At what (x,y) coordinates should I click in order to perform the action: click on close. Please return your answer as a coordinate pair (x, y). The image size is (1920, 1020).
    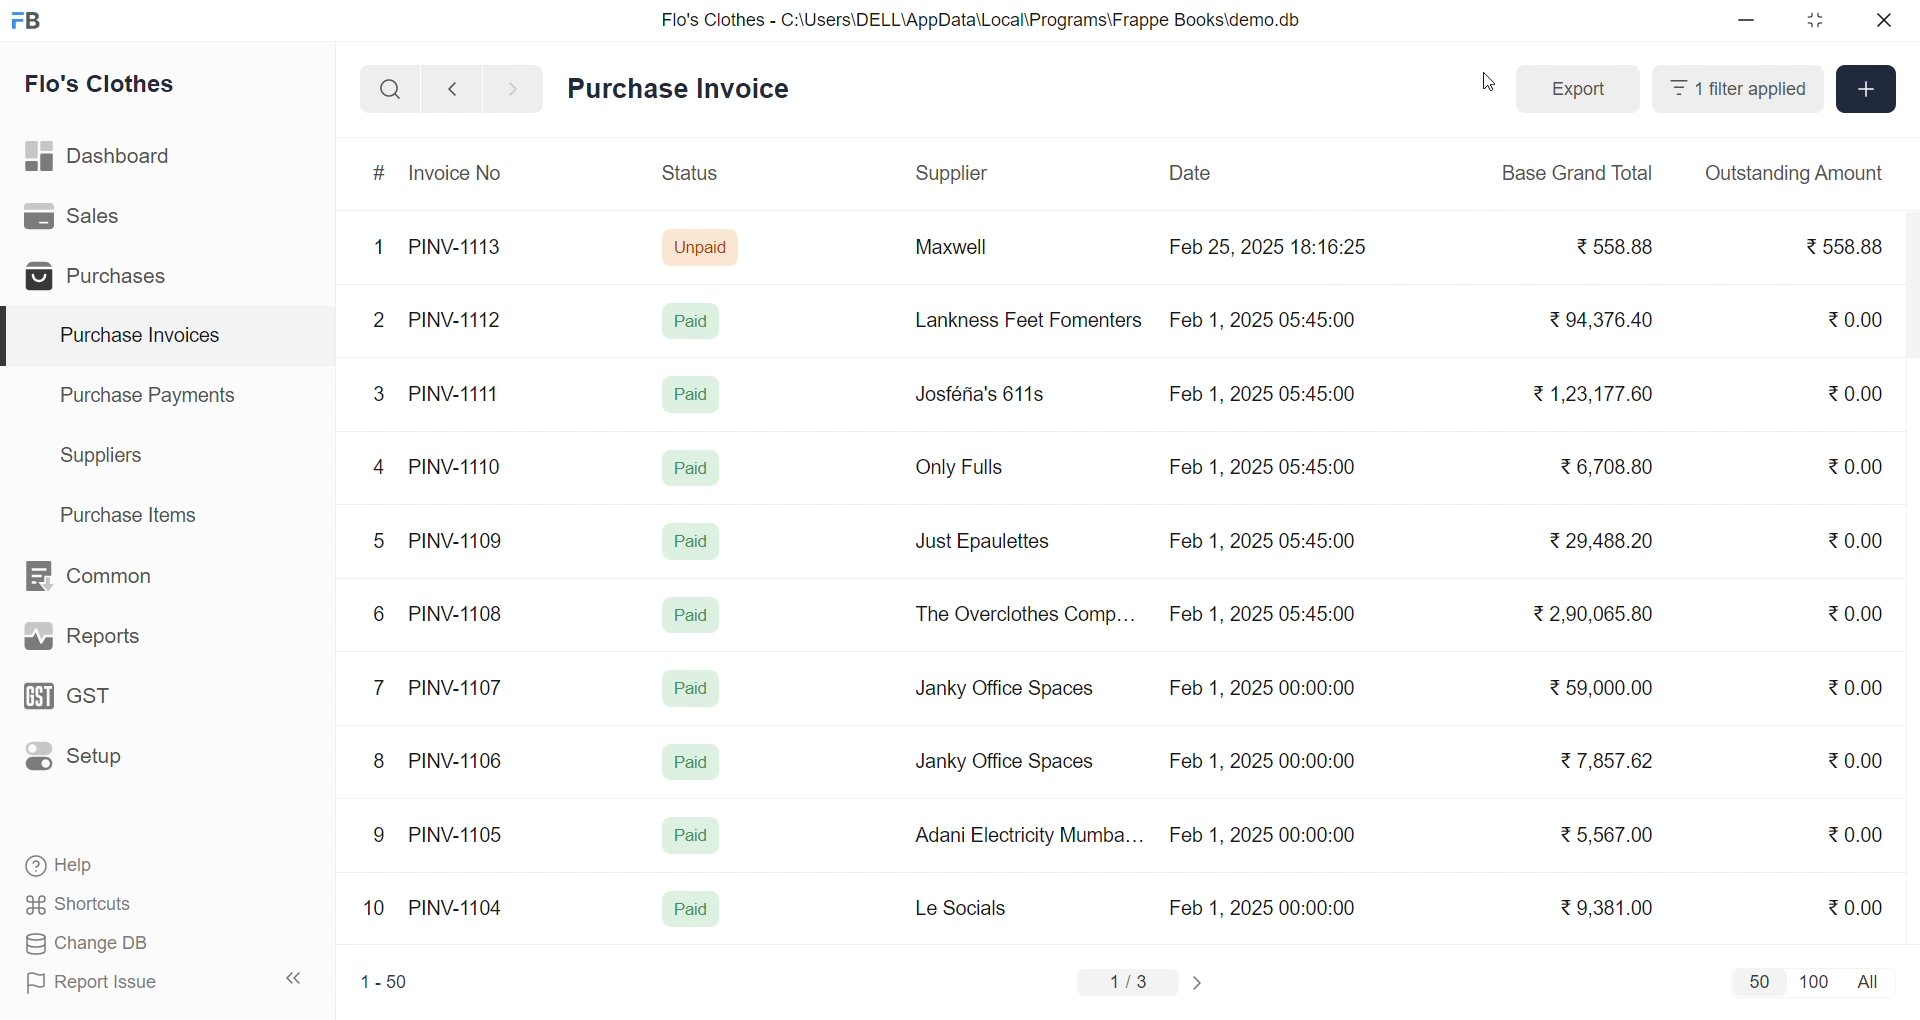
    Looking at the image, I should click on (1882, 20).